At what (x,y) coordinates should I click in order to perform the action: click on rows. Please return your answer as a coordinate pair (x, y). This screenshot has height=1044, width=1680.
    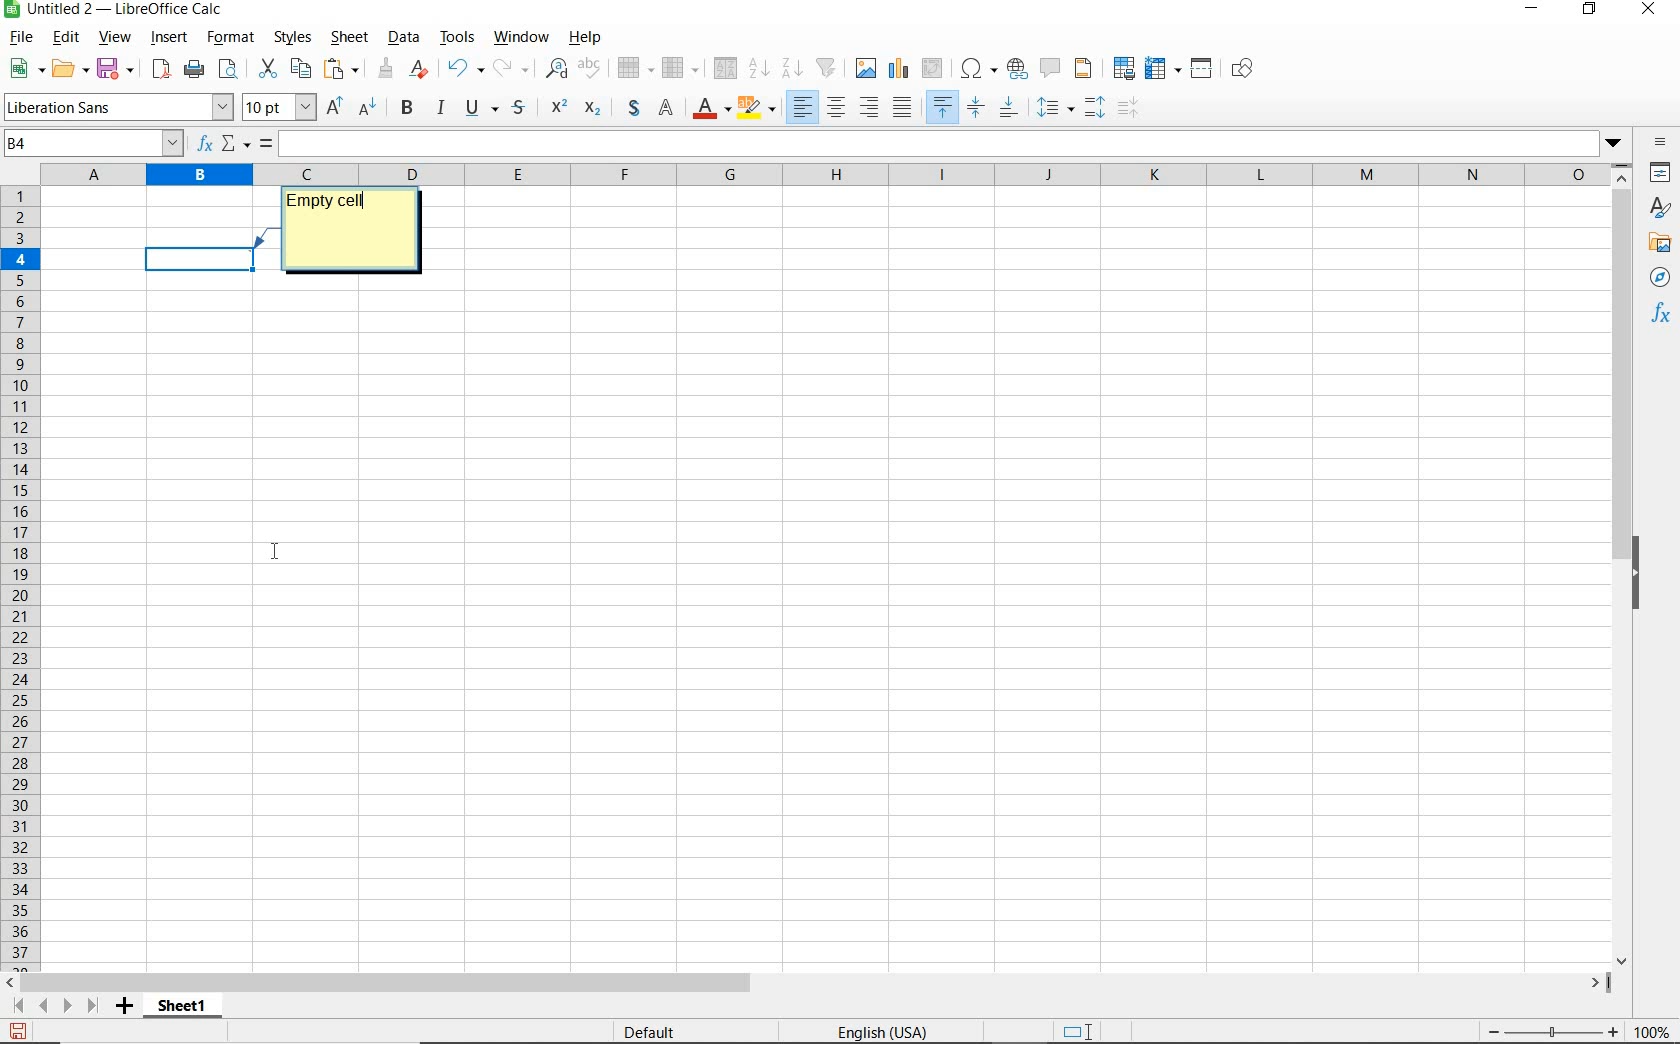
    Looking at the image, I should click on (19, 577).